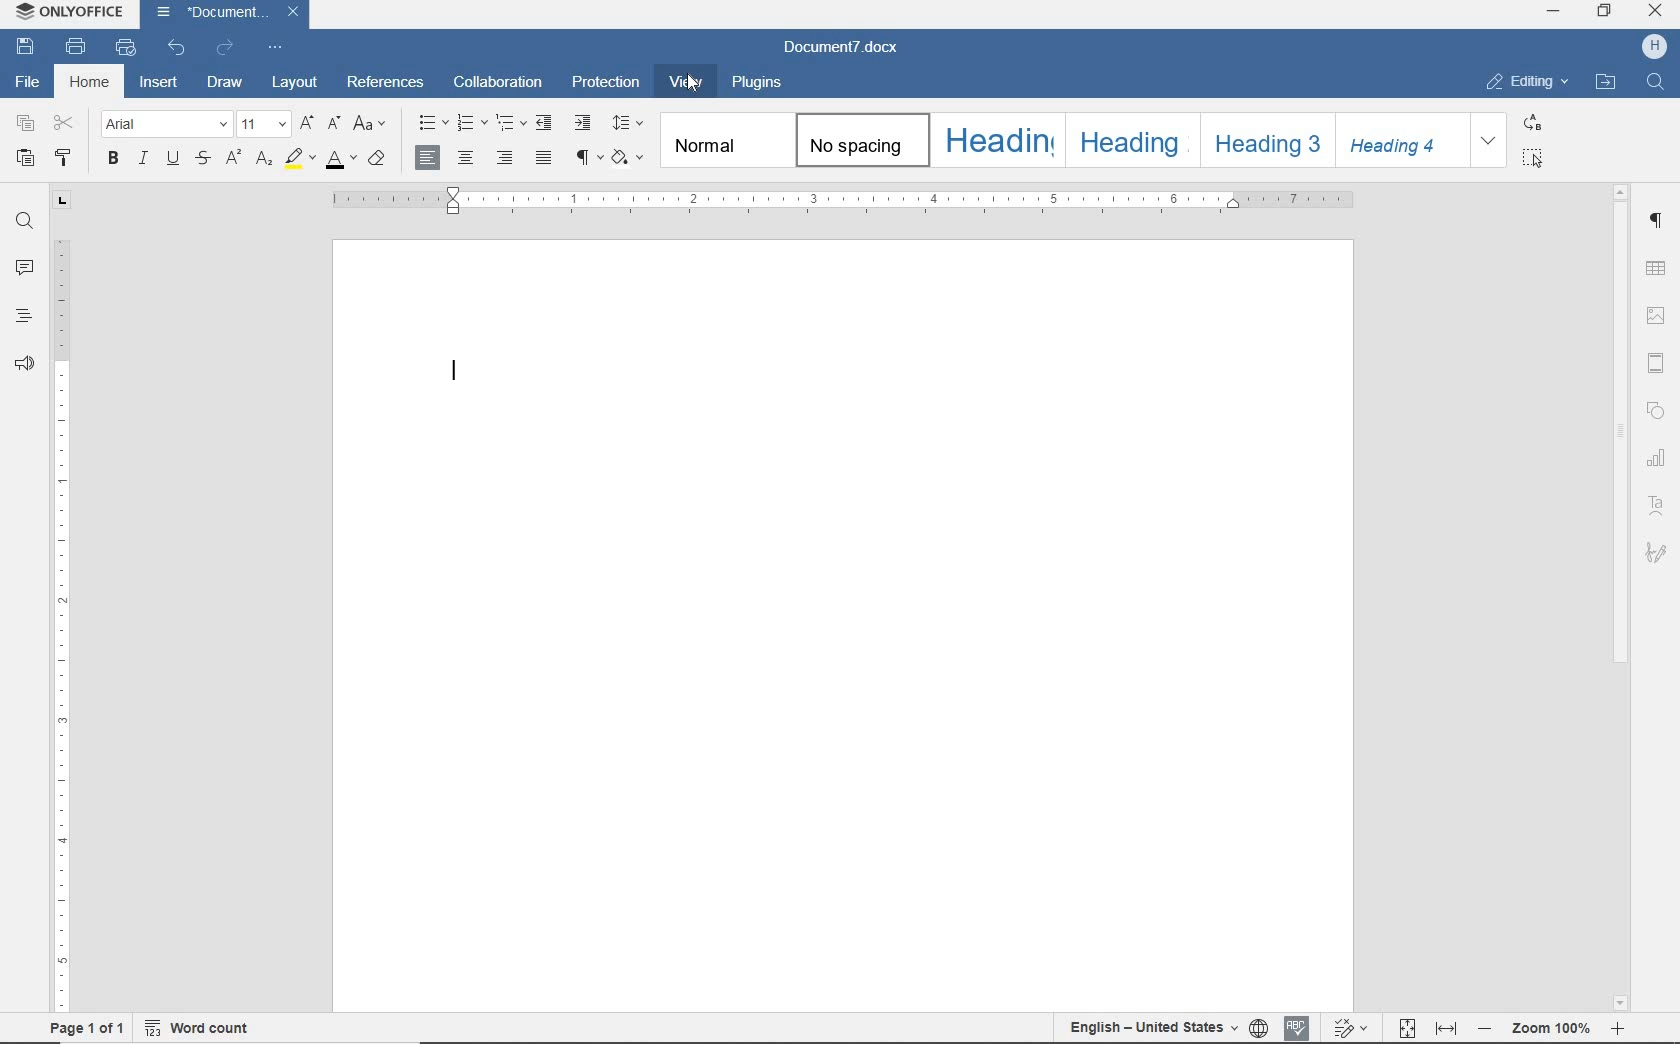 This screenshot has width=1680, height=1044. I want to click on SHADING, so click(629, 161).